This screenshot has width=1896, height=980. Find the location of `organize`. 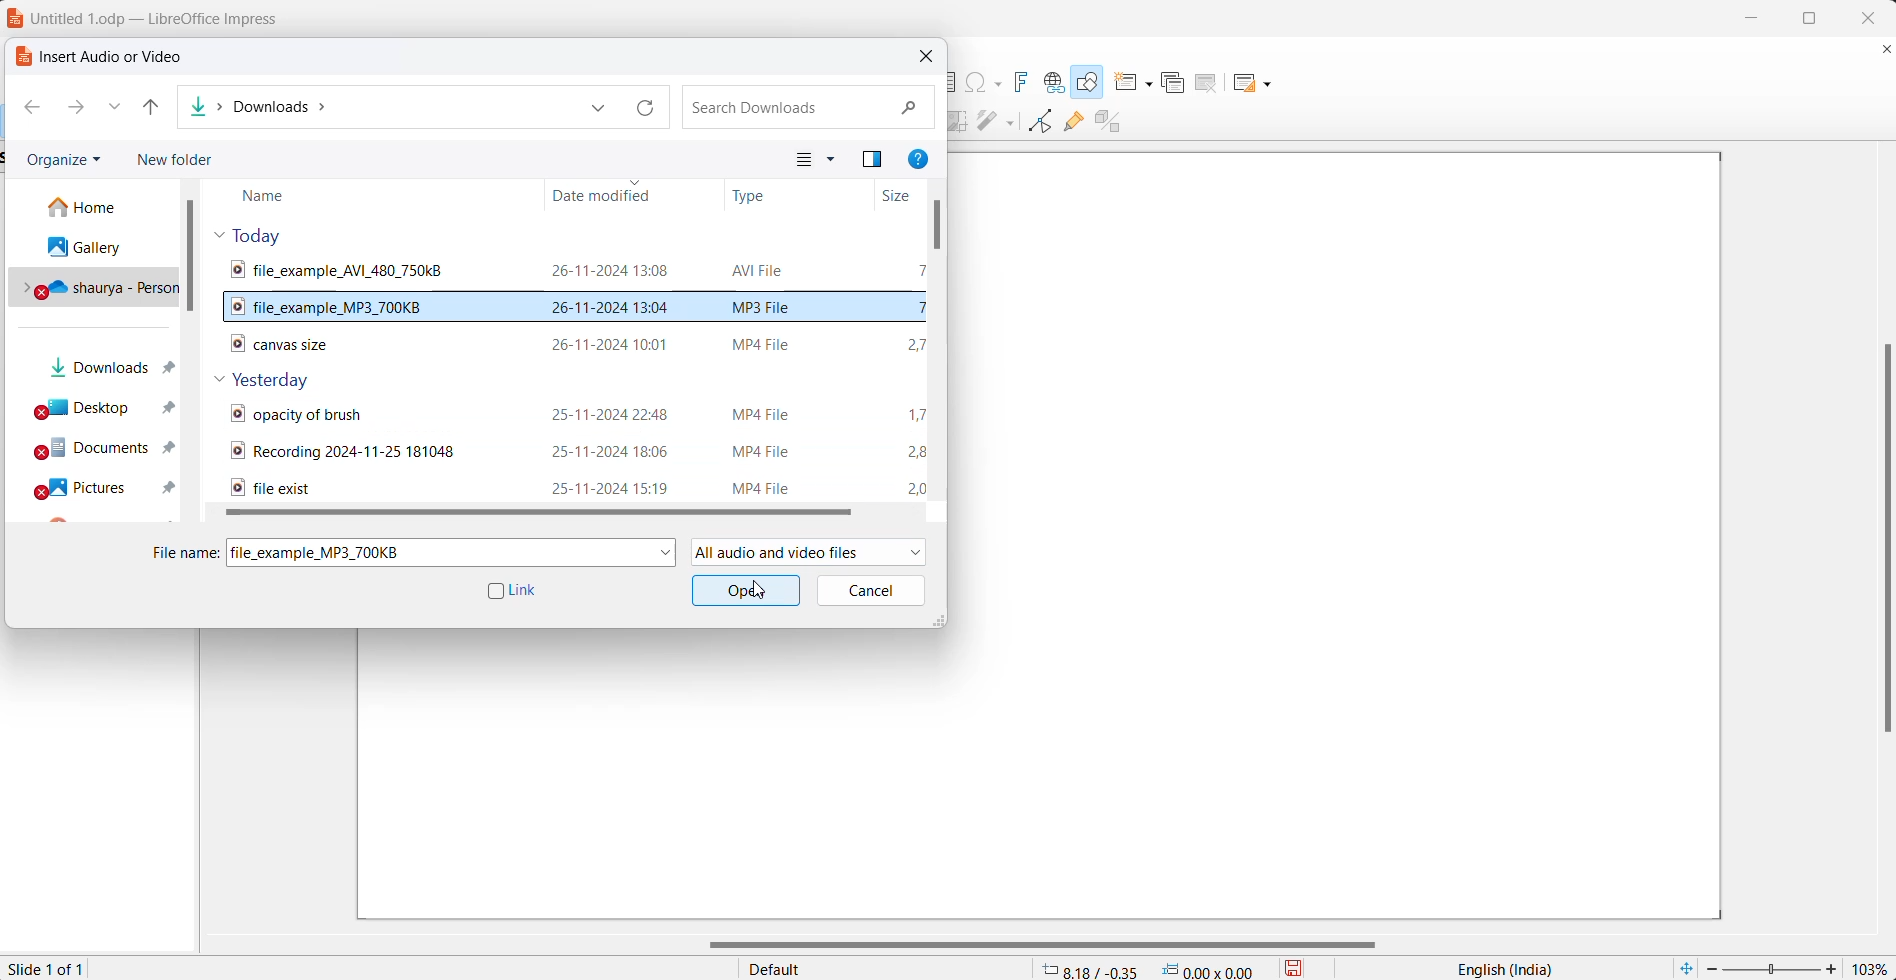

organize is located at coordinates (63, 160).